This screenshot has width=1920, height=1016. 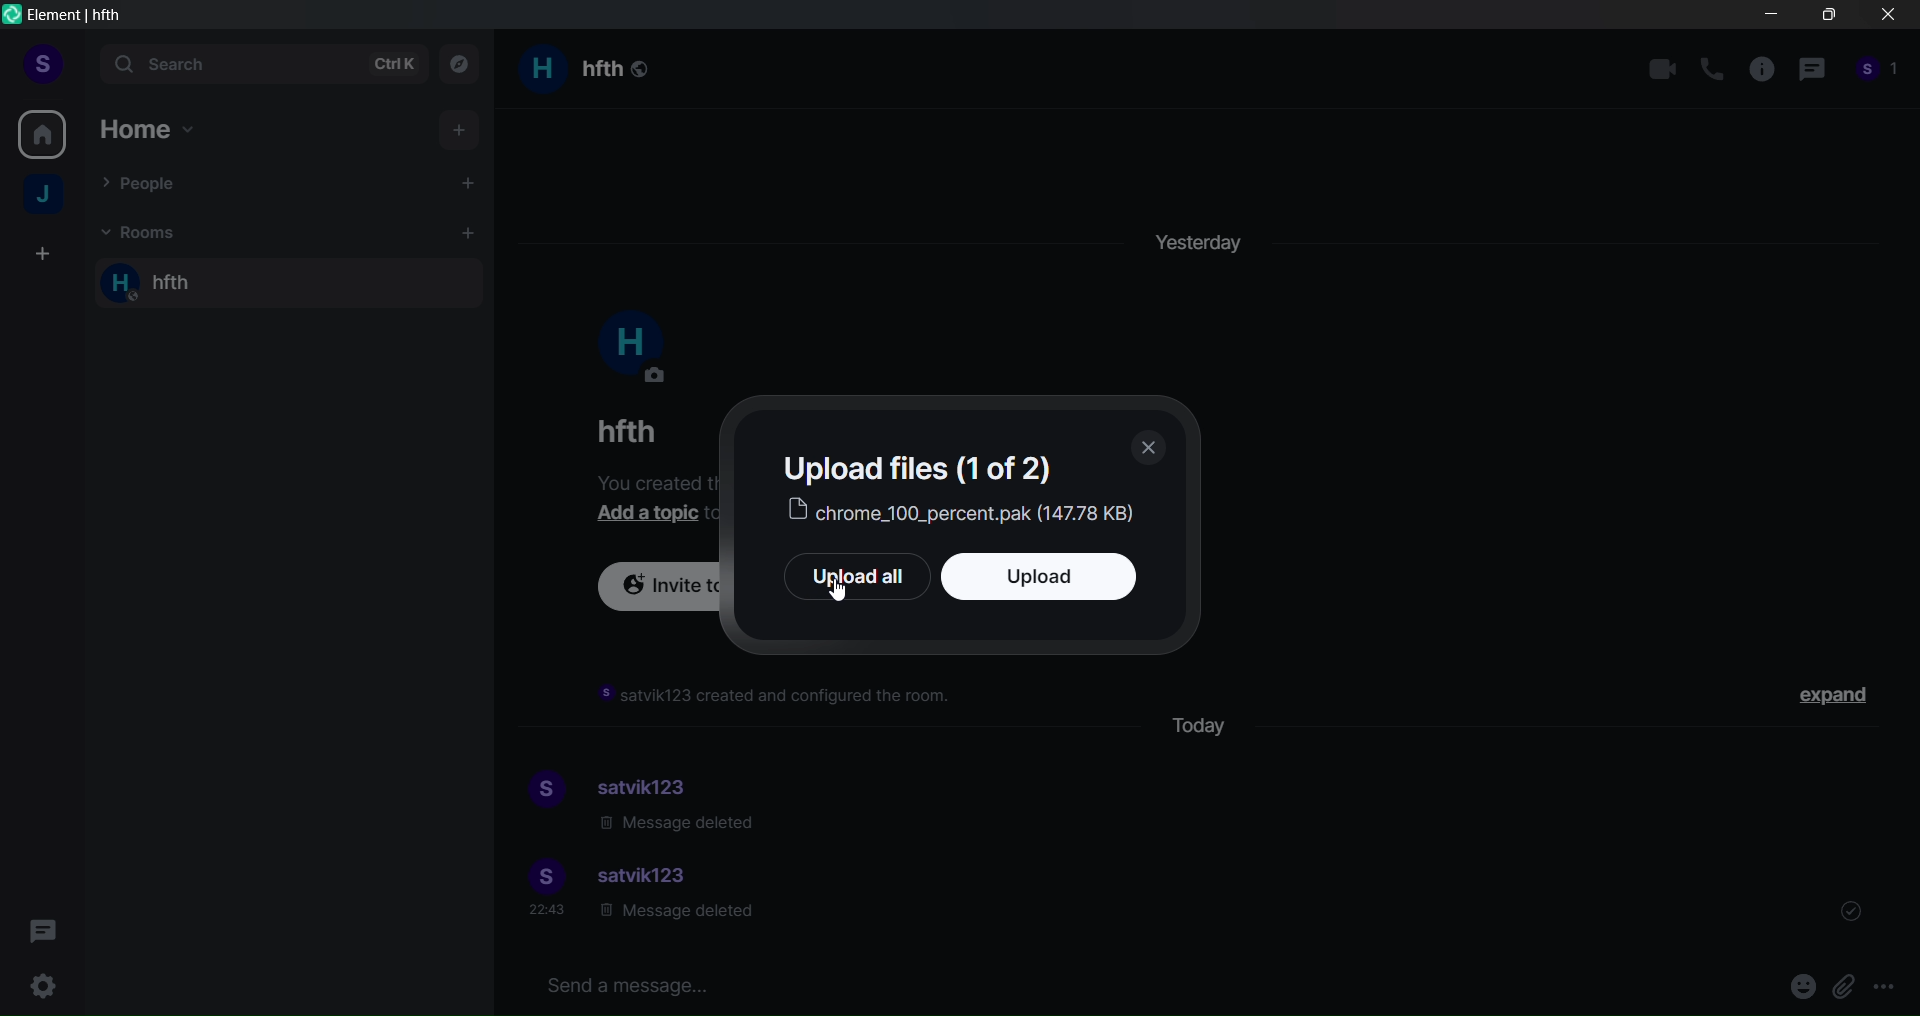 What do you see at coordinates (657, 591) in the screenshot?
I see `invite to this room` at bounding box center [657, 591].